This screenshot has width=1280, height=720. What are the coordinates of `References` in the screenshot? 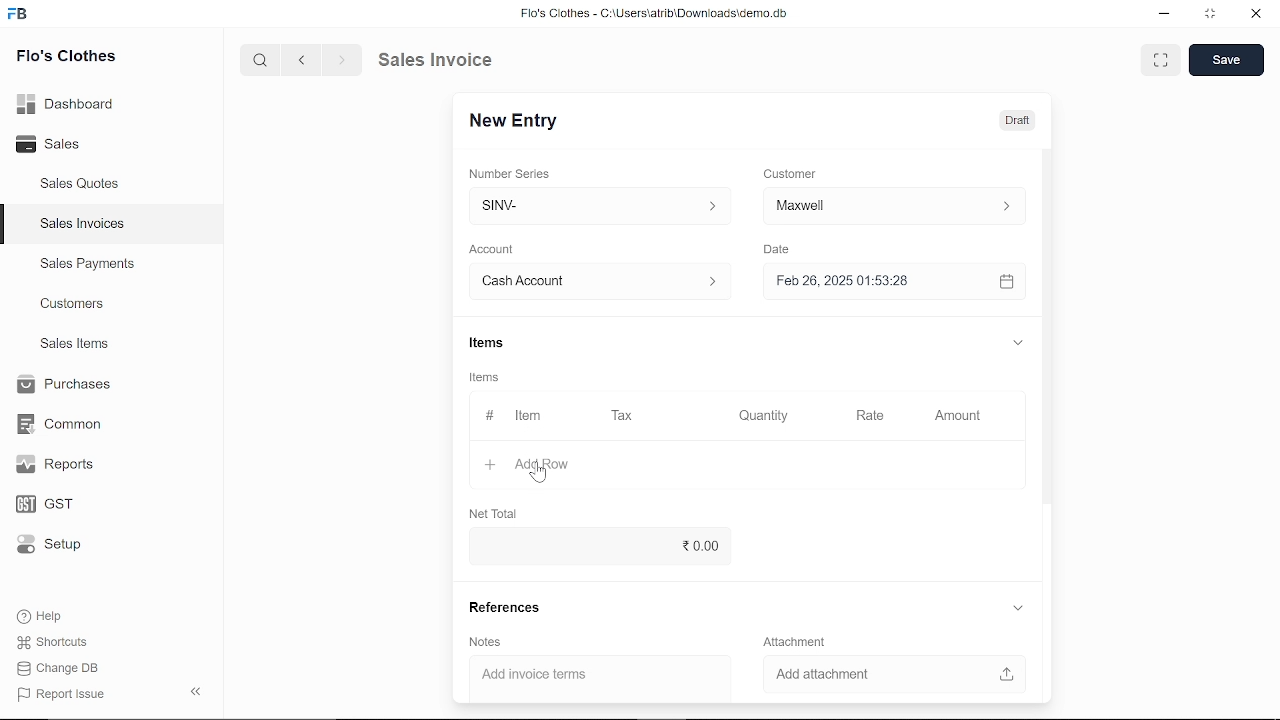 It's located at (501, 607).